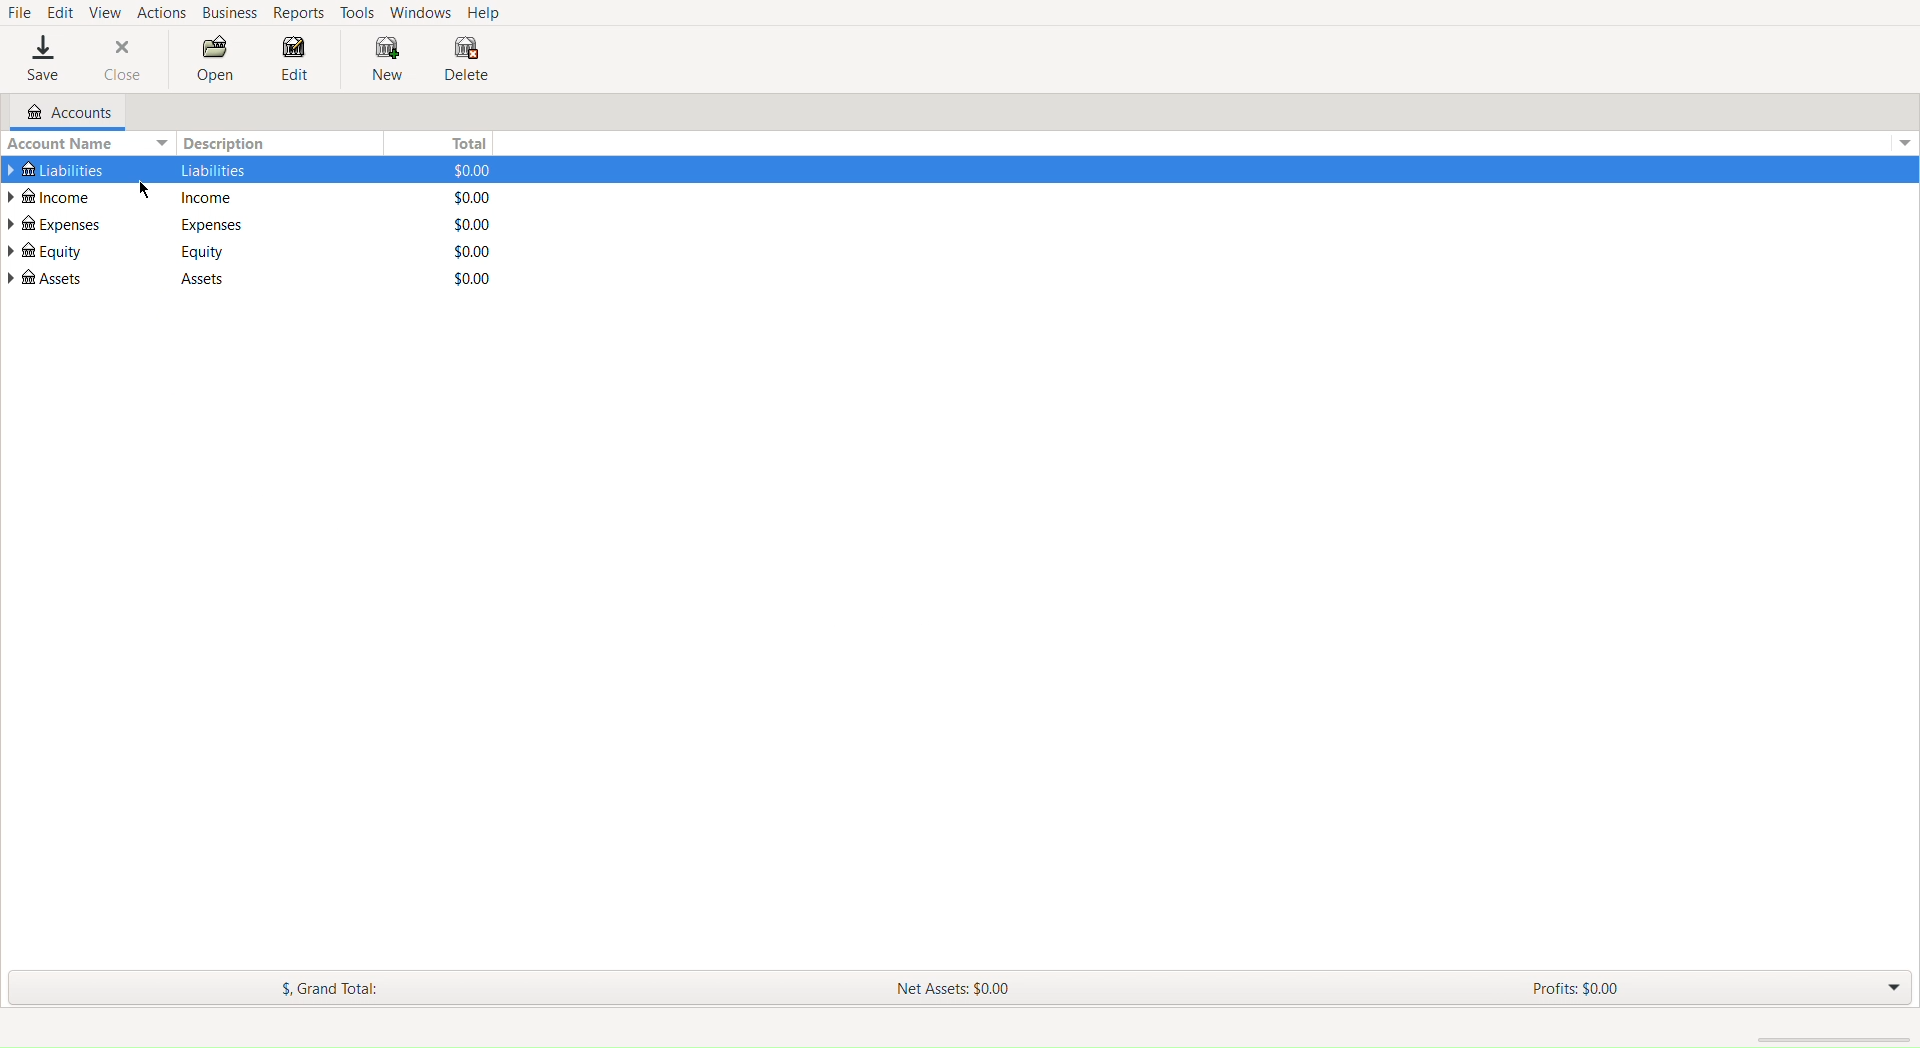 This screenshot has width=1920, height=1048. I want to click on Total, so click(477, 169).